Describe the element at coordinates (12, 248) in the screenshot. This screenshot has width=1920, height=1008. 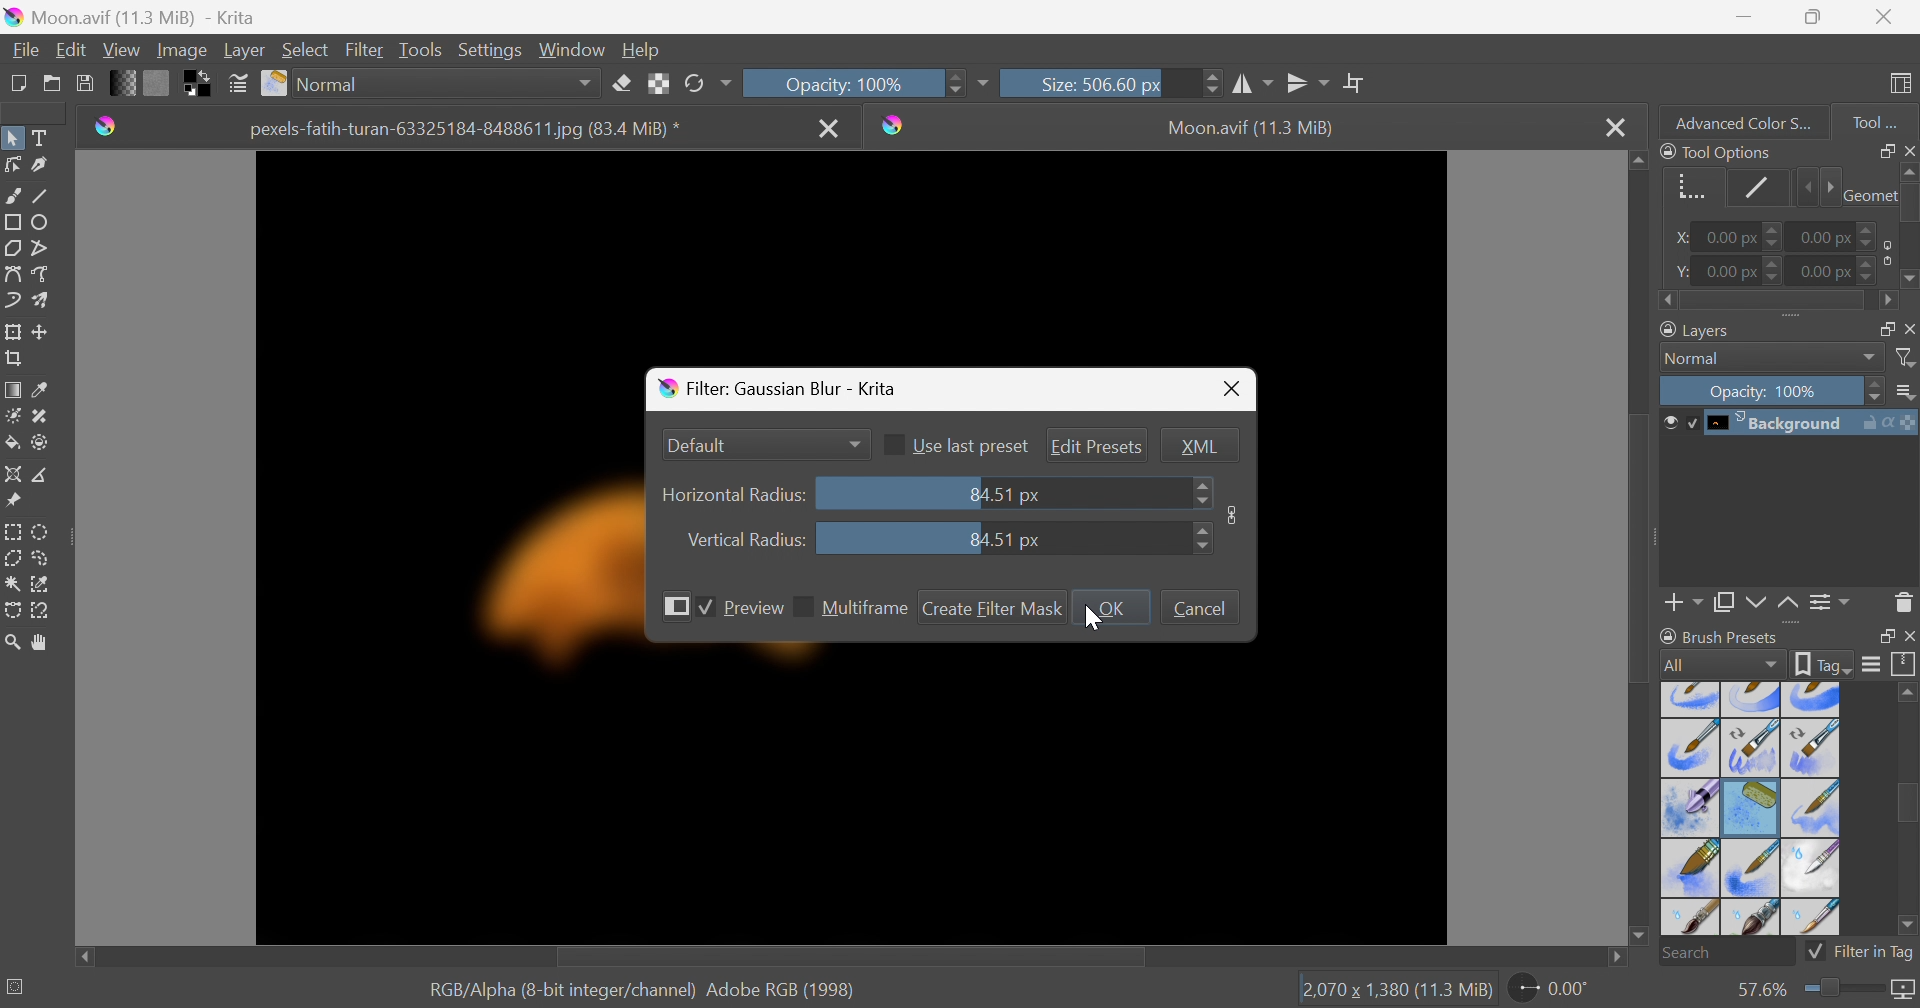
I see `Polygon tool` at that location.